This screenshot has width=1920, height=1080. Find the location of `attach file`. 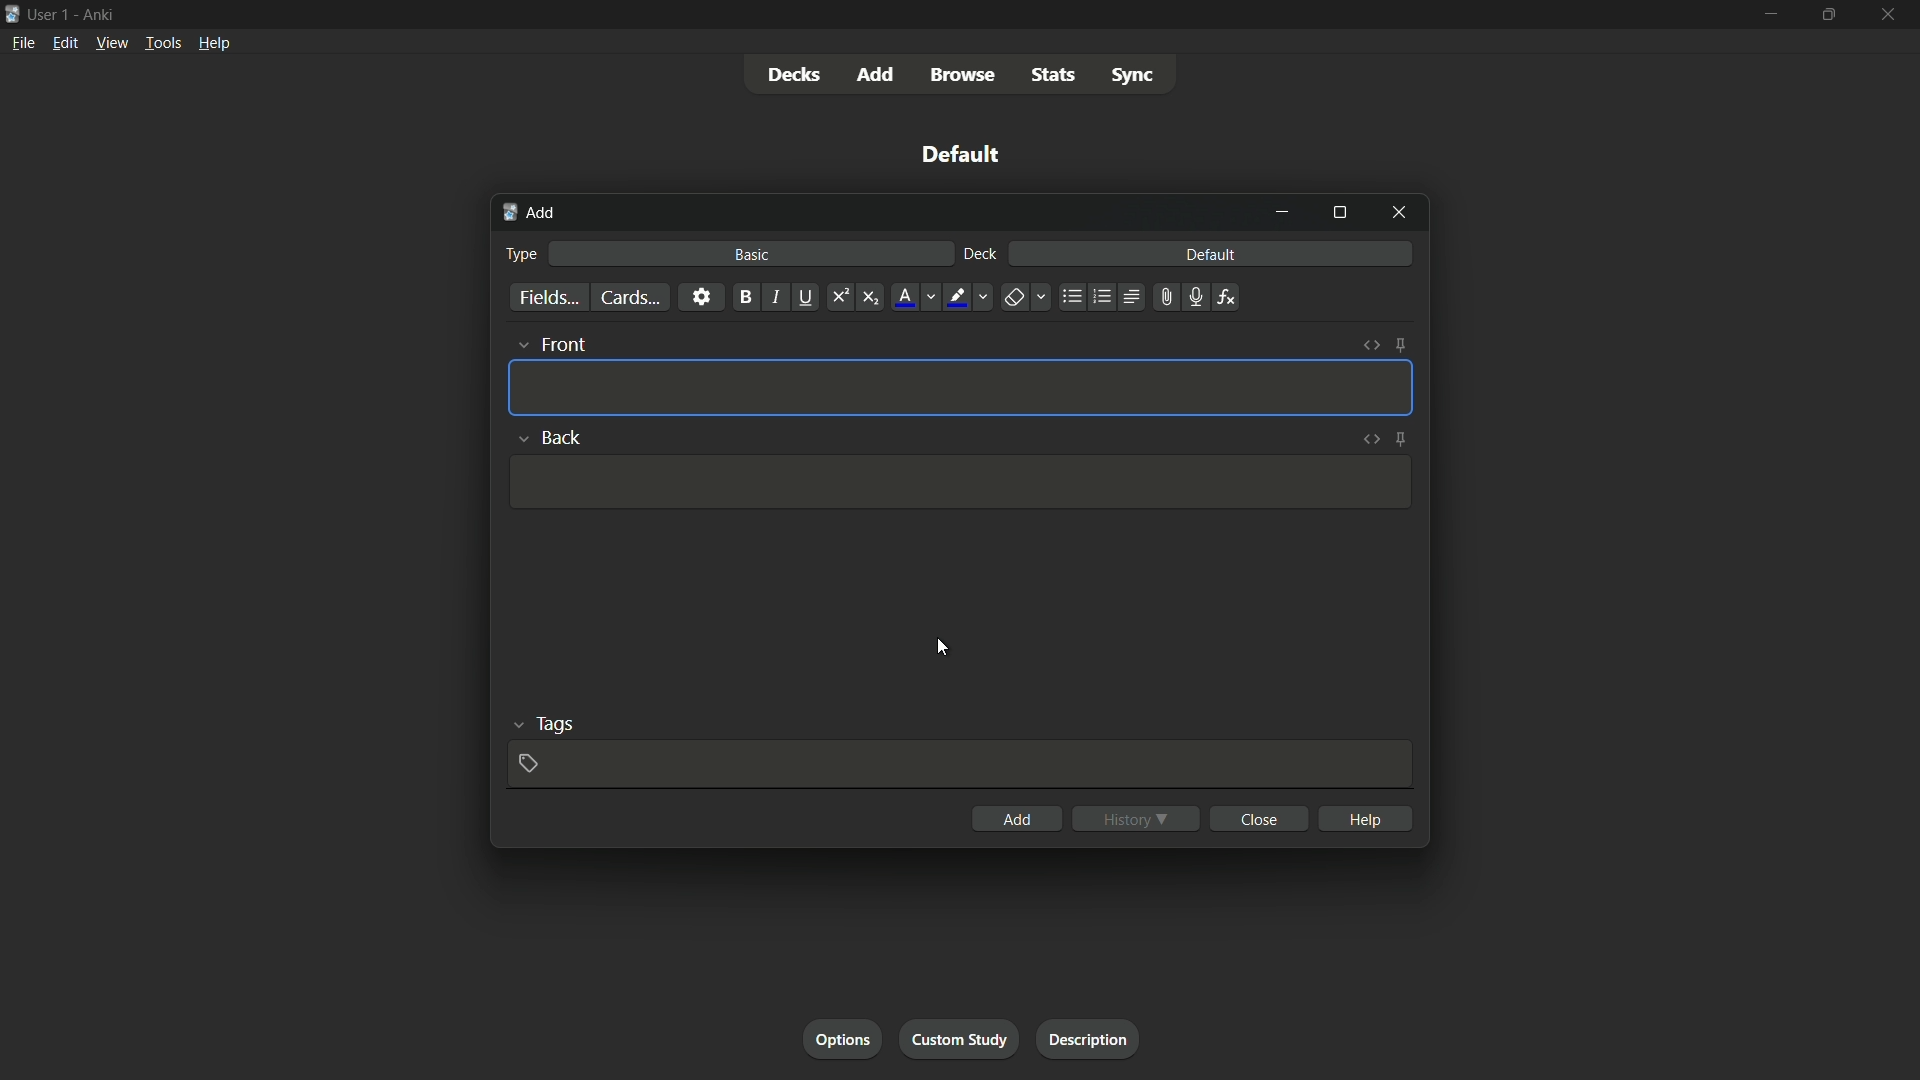

attach file is located at coordinates (1167, 297).